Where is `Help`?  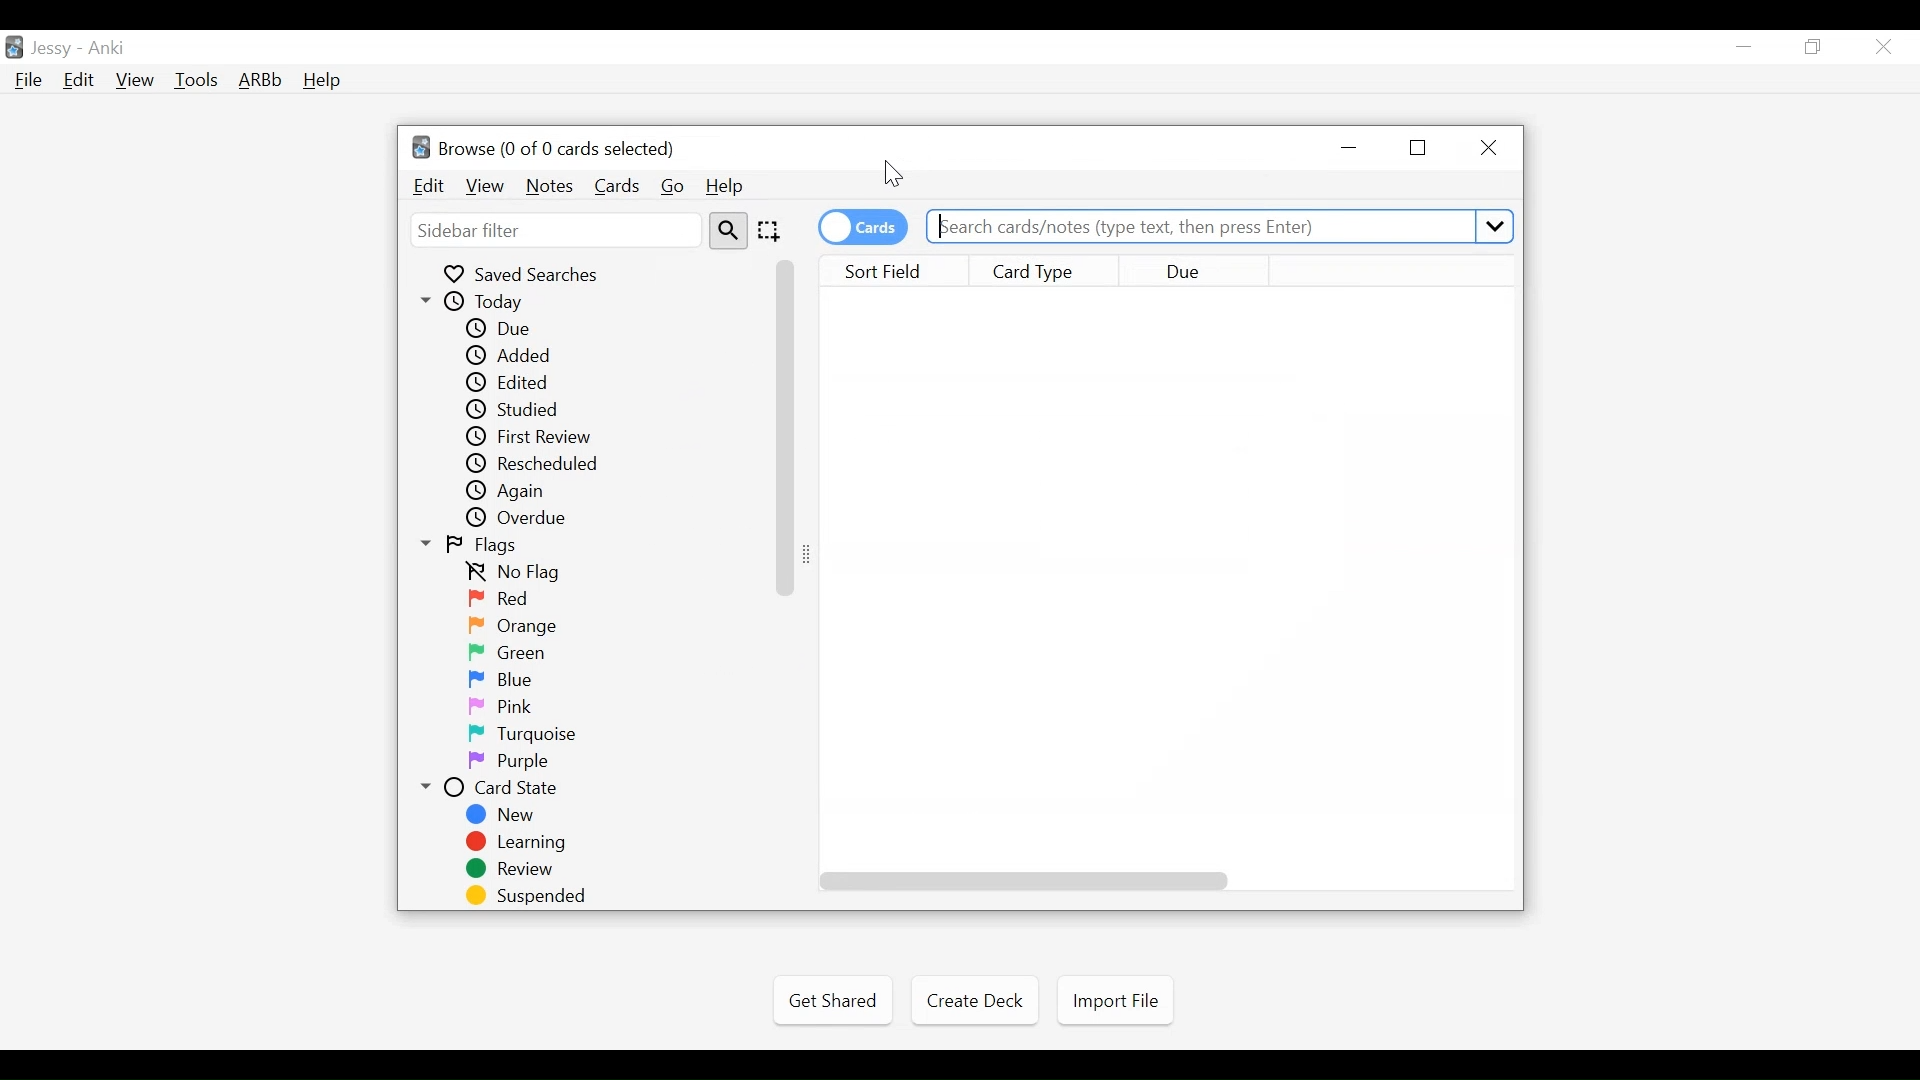
Help is located at coordinates (730, 187).